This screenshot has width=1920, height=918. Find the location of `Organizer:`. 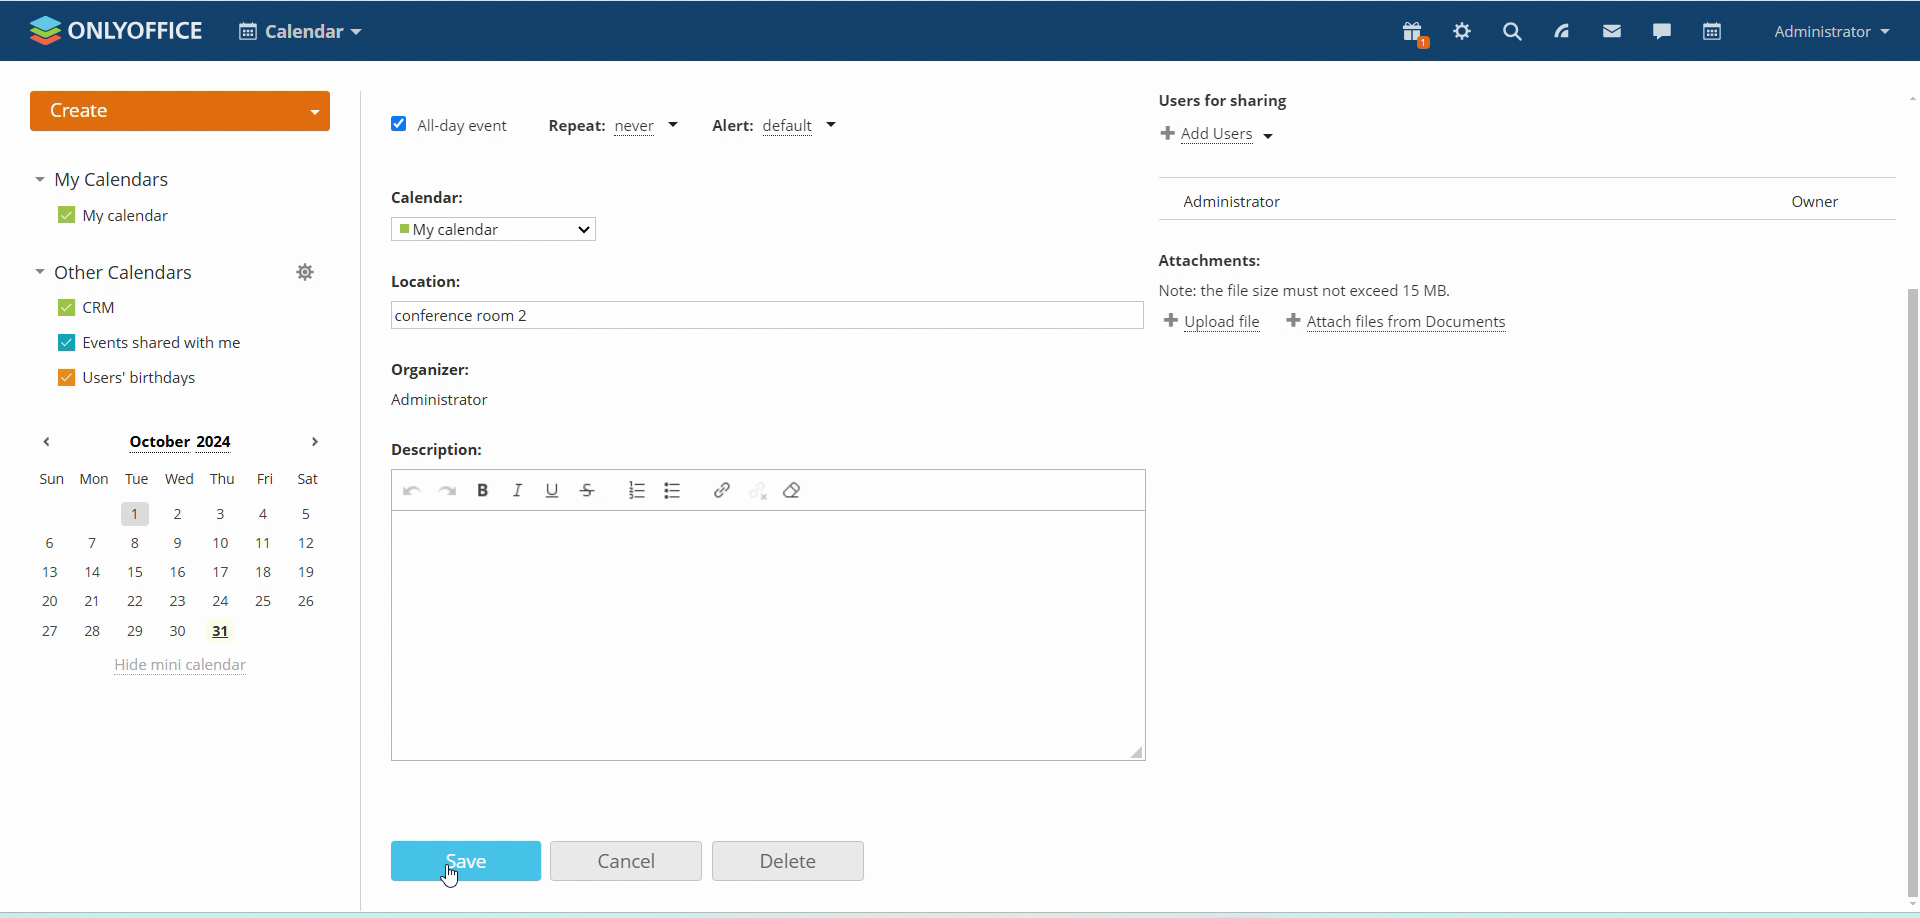

Organizer: is located at coordinates (432, 369).